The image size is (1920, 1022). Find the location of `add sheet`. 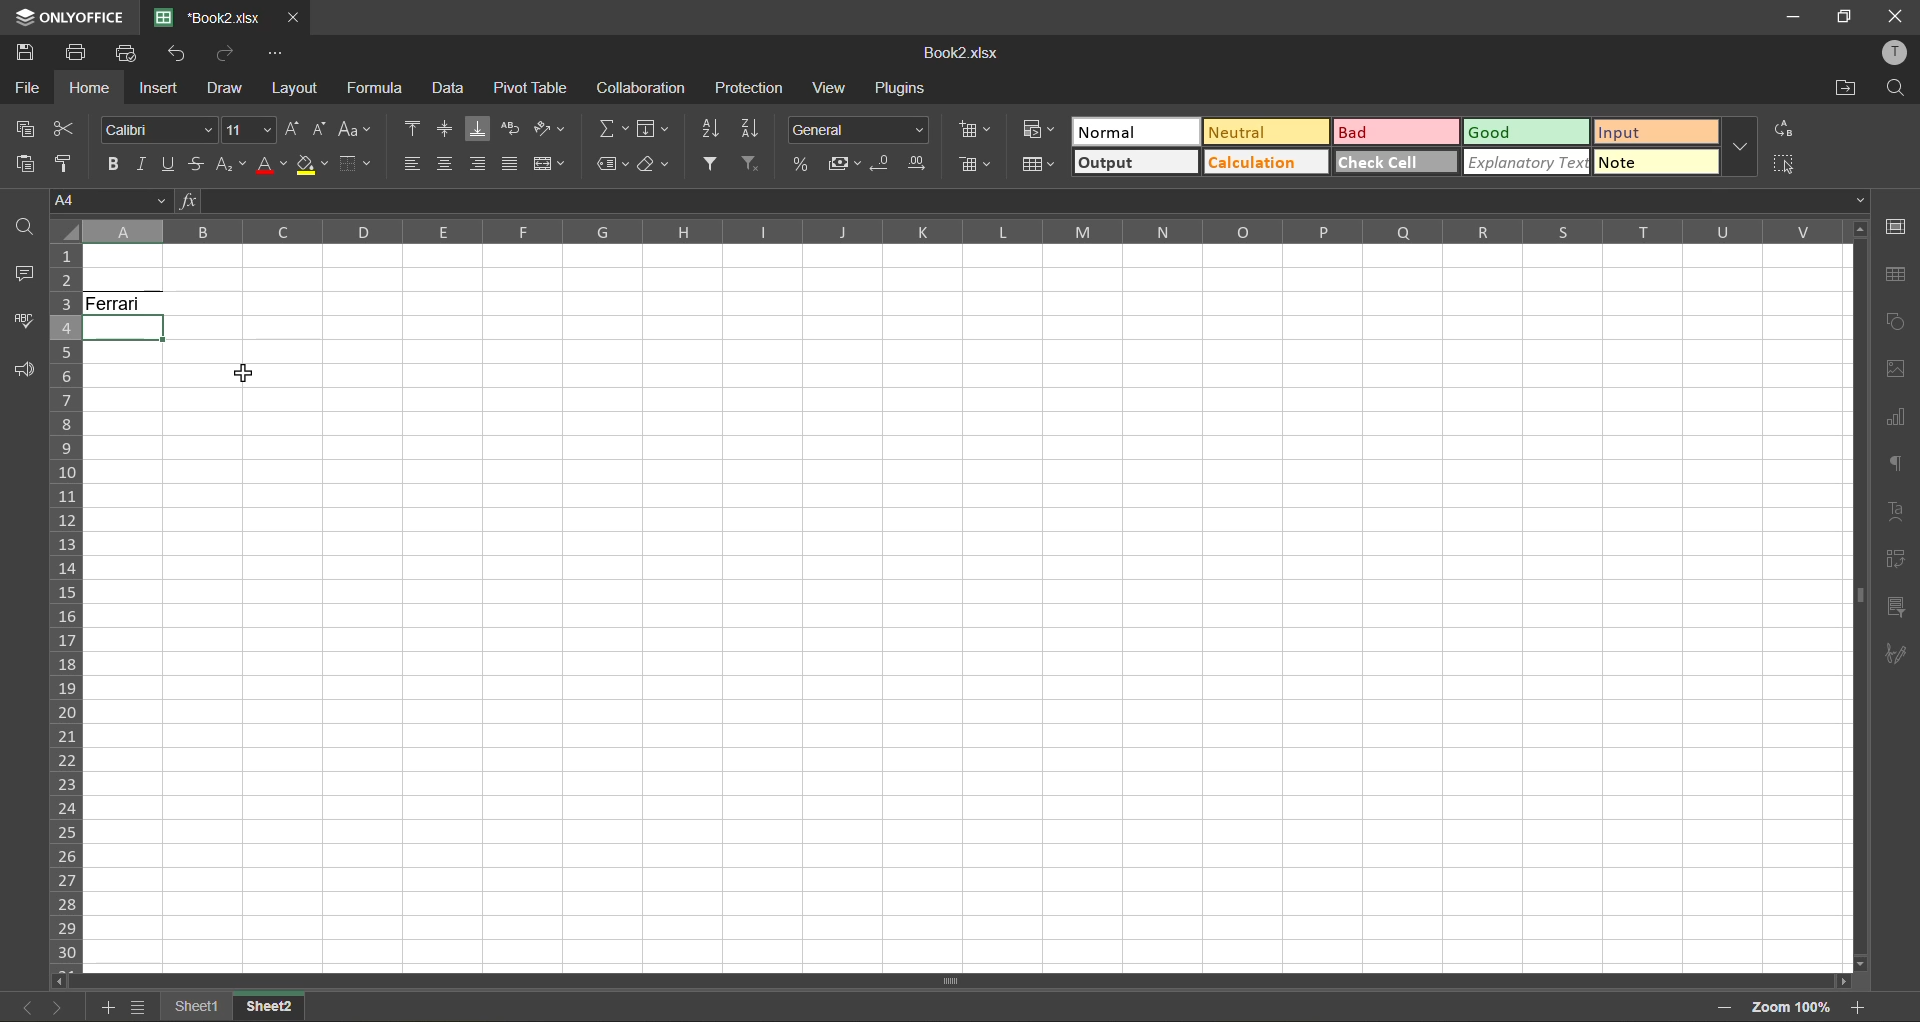

add sheet is located at coordinates (107, 1008).